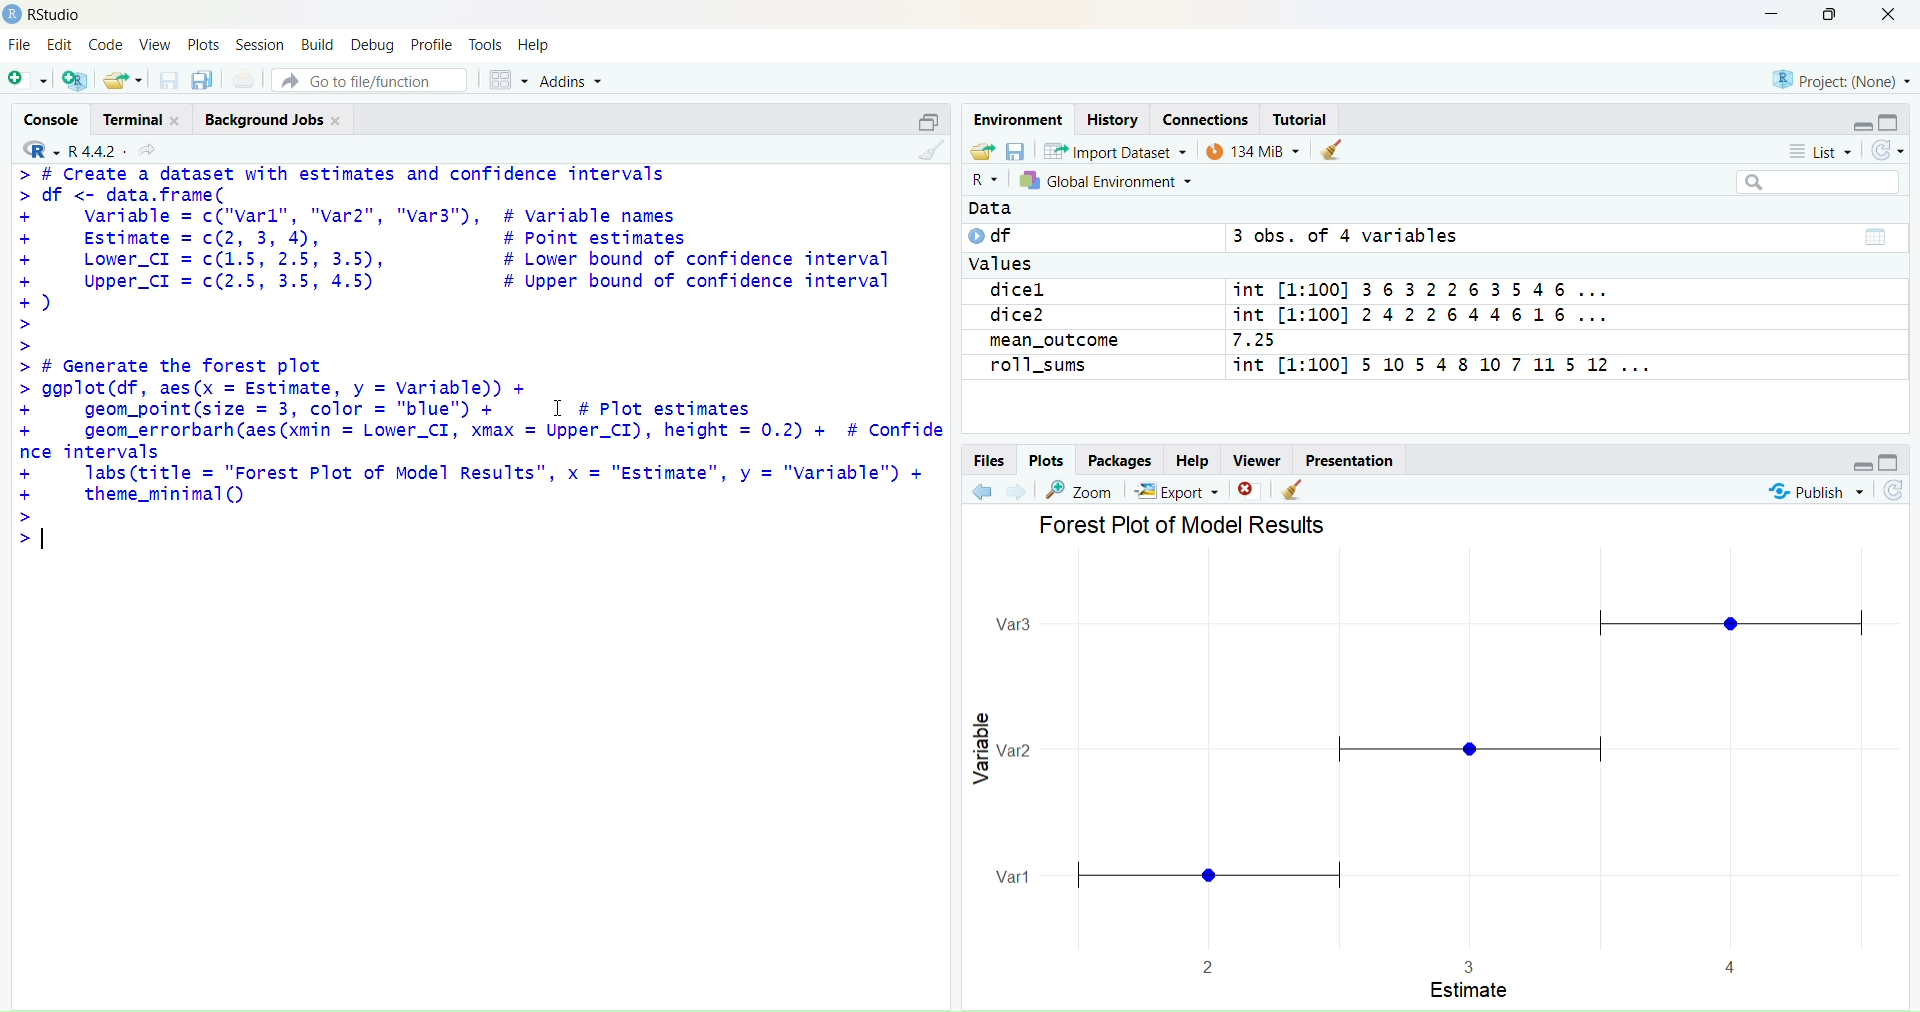 The image size is (1920, 1012). Describe the element at coordinates (1294, 290) in the screenshot. I see `dicel int [1:100] 36 32263546 ...` at that location.